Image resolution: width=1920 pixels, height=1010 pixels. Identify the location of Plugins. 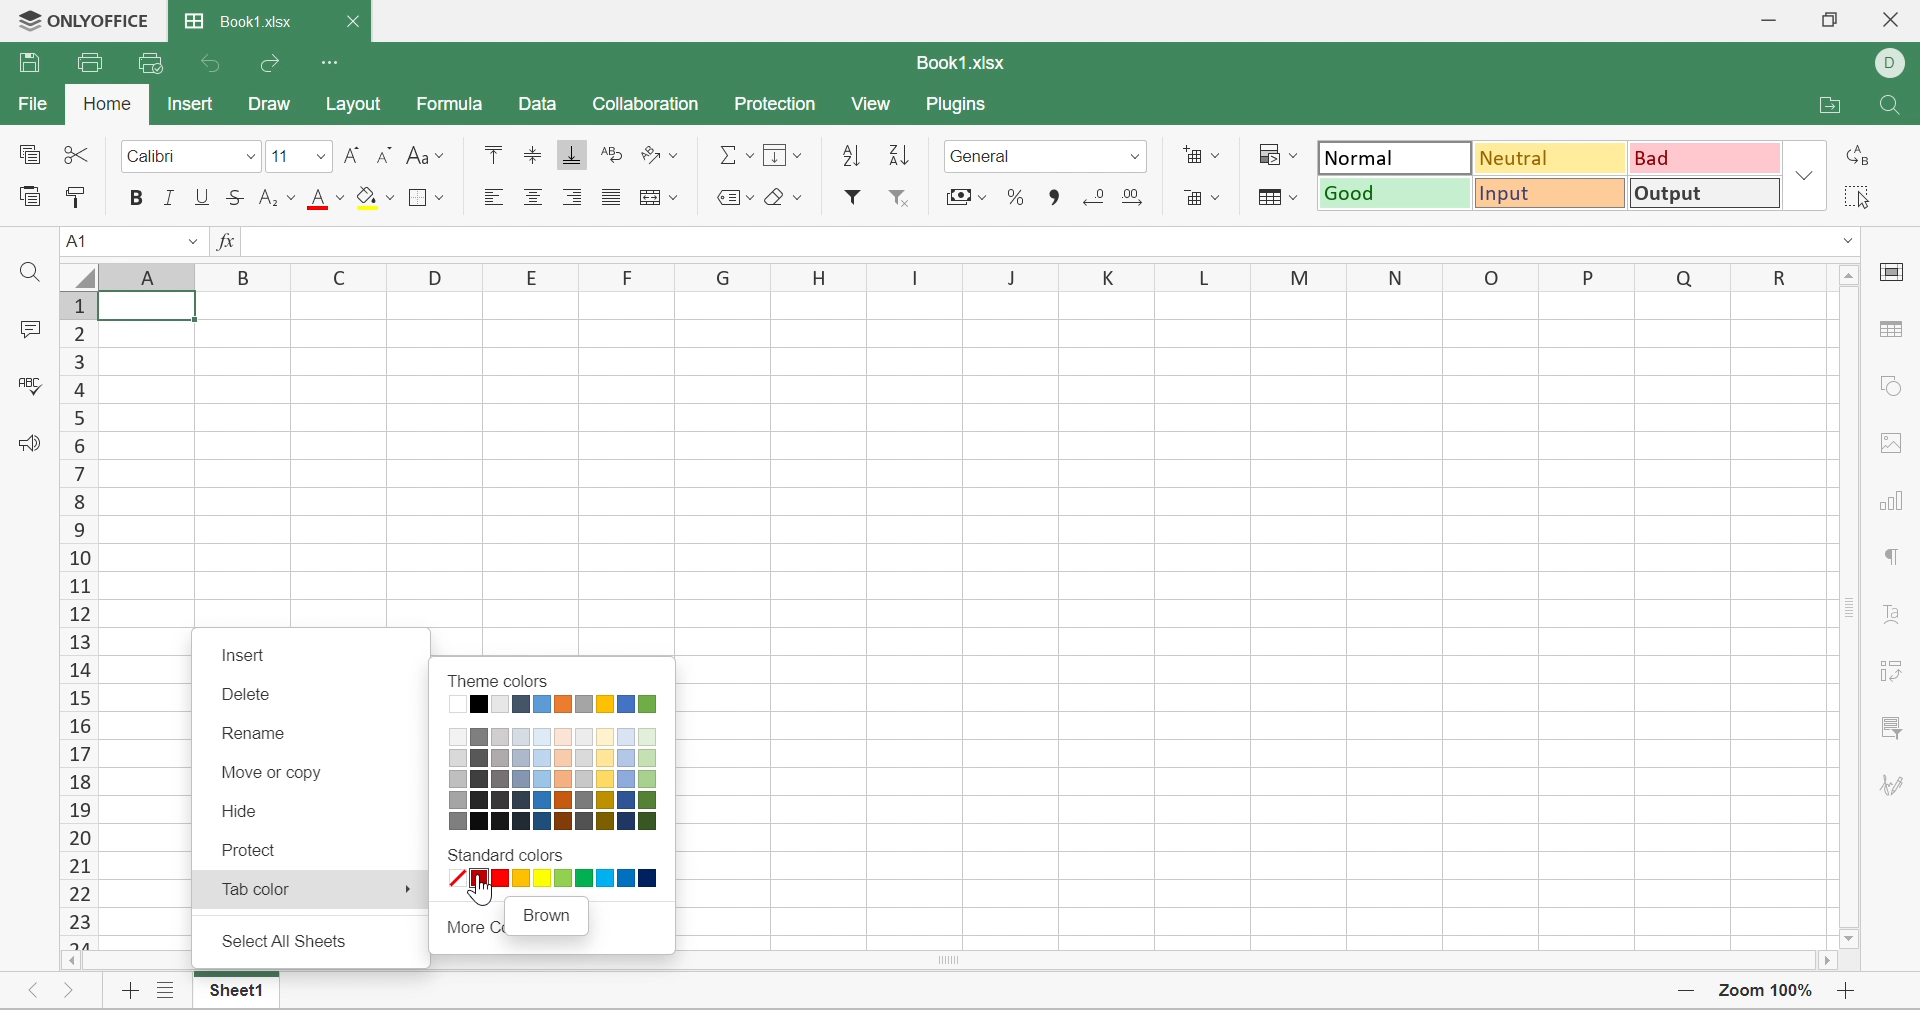
(959, 105).